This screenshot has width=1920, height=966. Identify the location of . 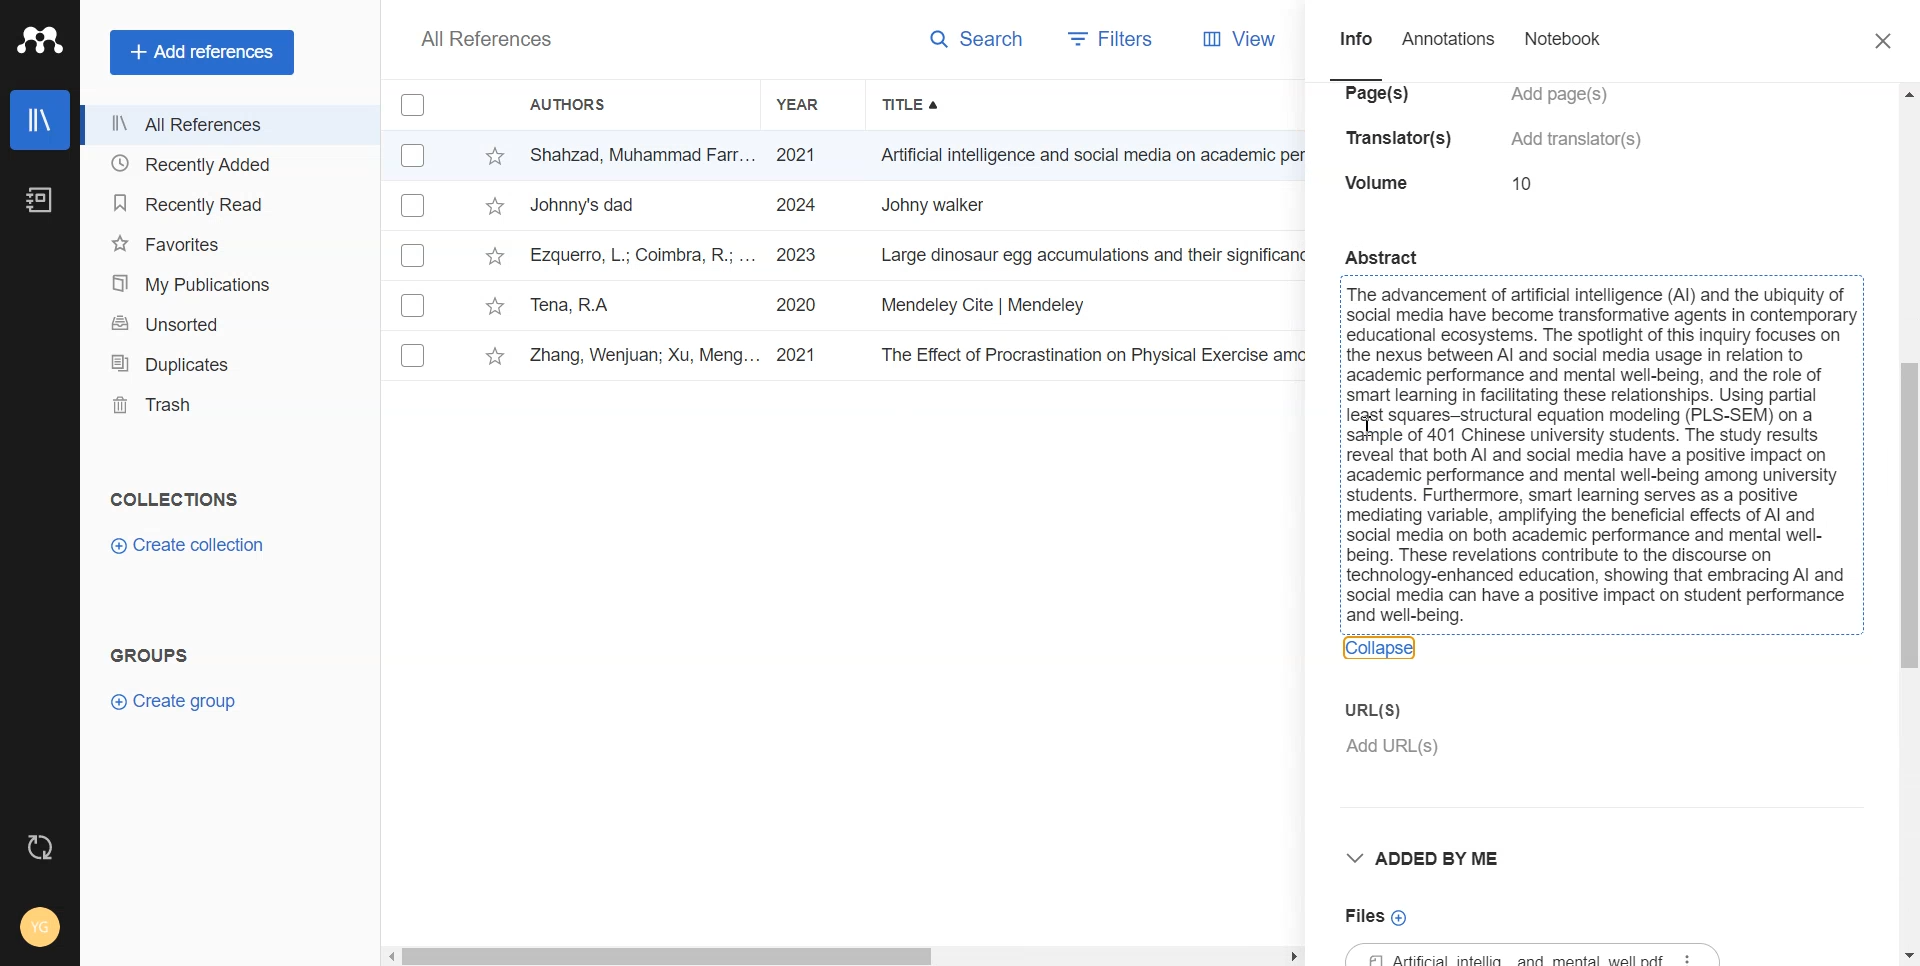
(412, 306).